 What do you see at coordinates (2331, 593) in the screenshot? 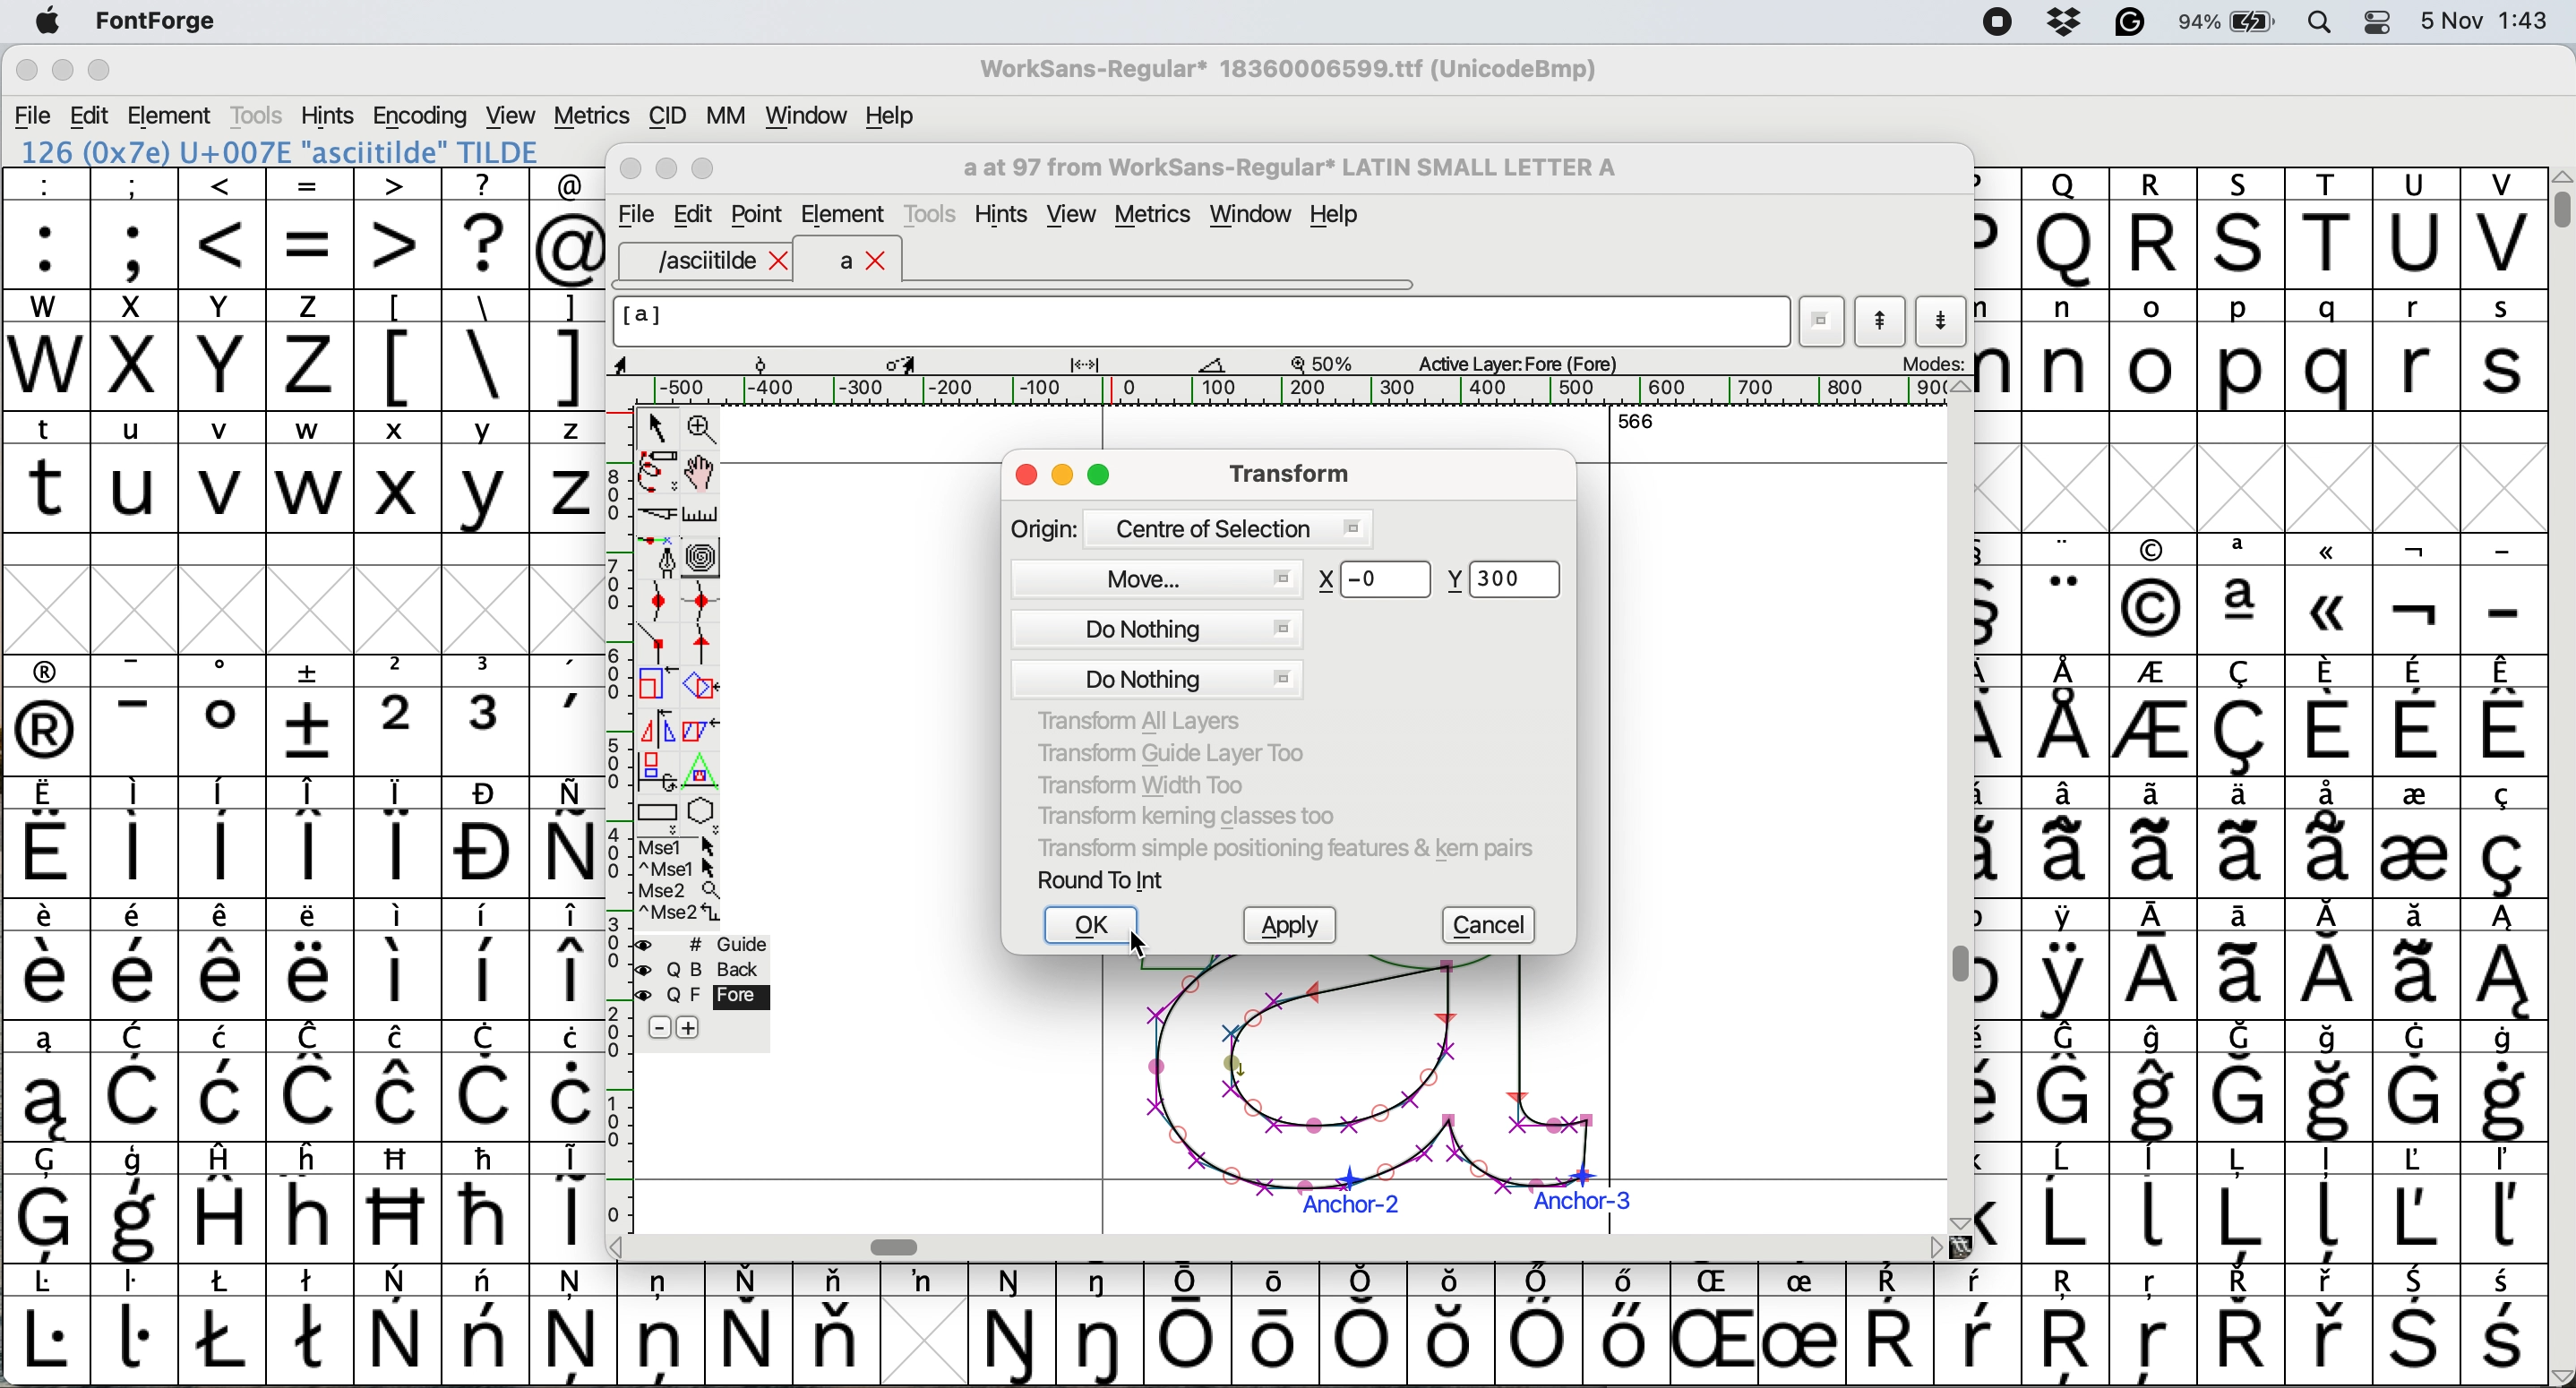
I see `` at bounding box center [2331, 593].